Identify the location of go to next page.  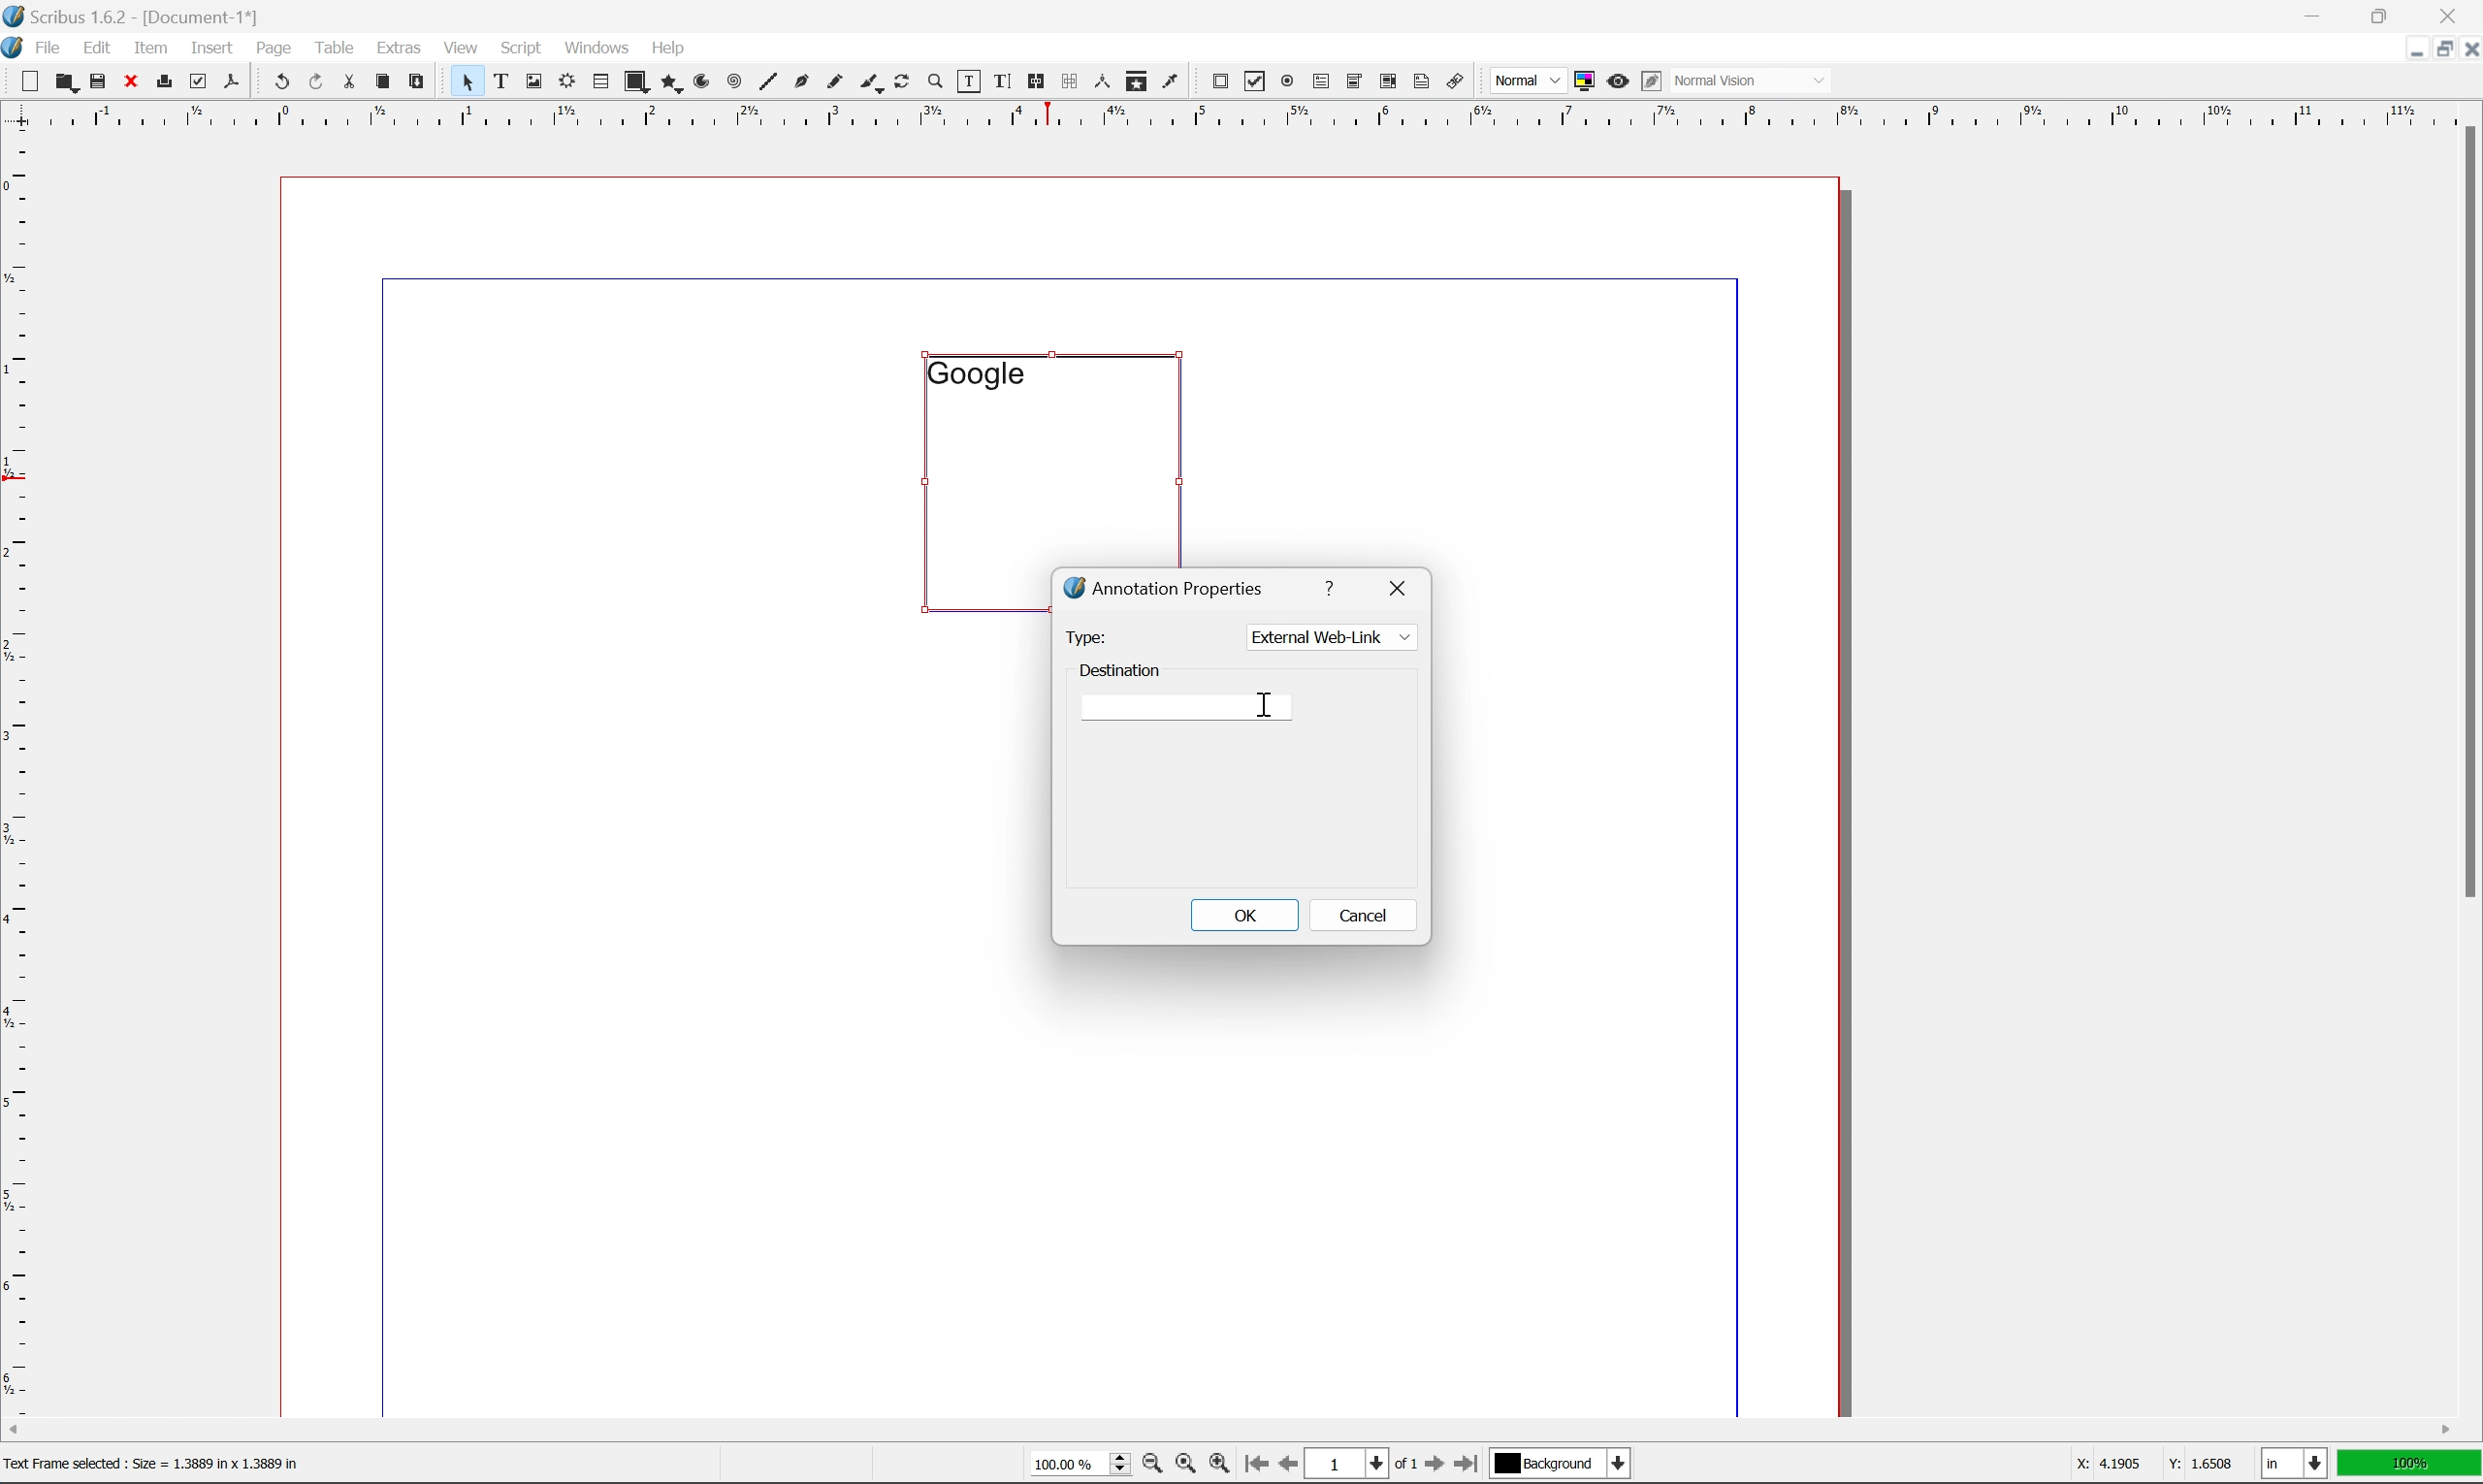
(1429, 1466).